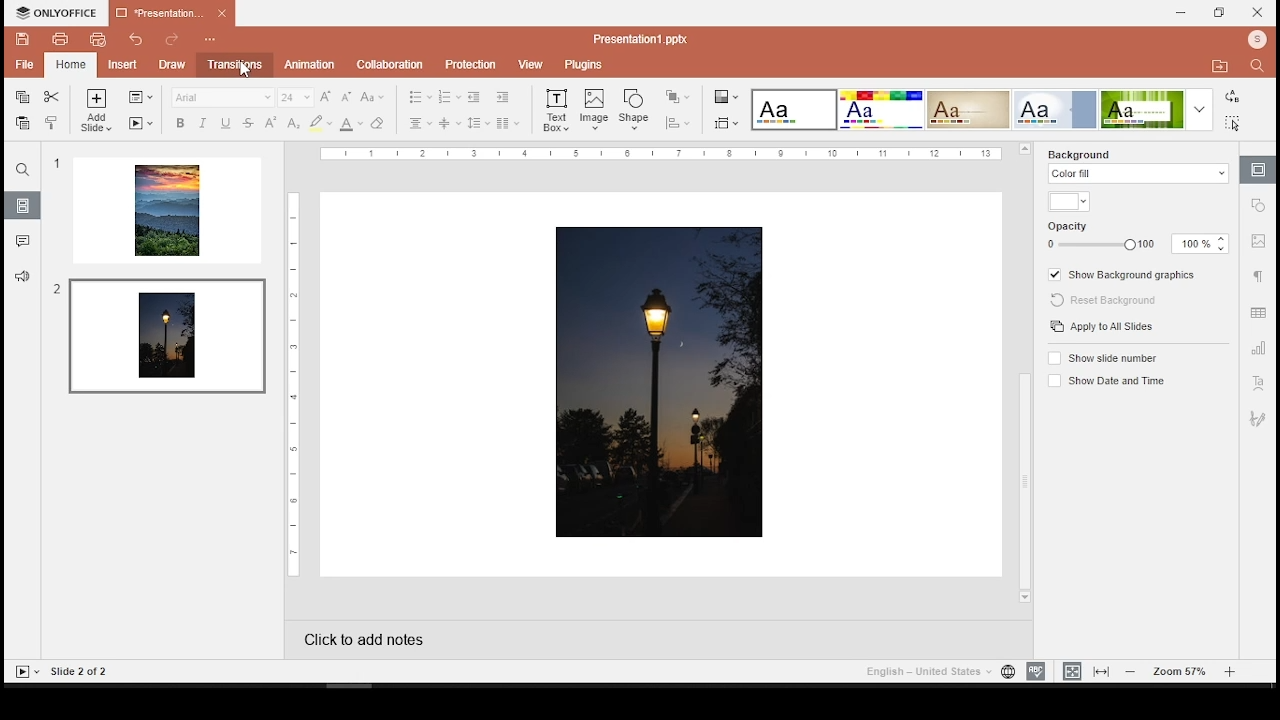  Describe the element at coordinates (582, 64) in the screenshot. I see `plugins` at that location.